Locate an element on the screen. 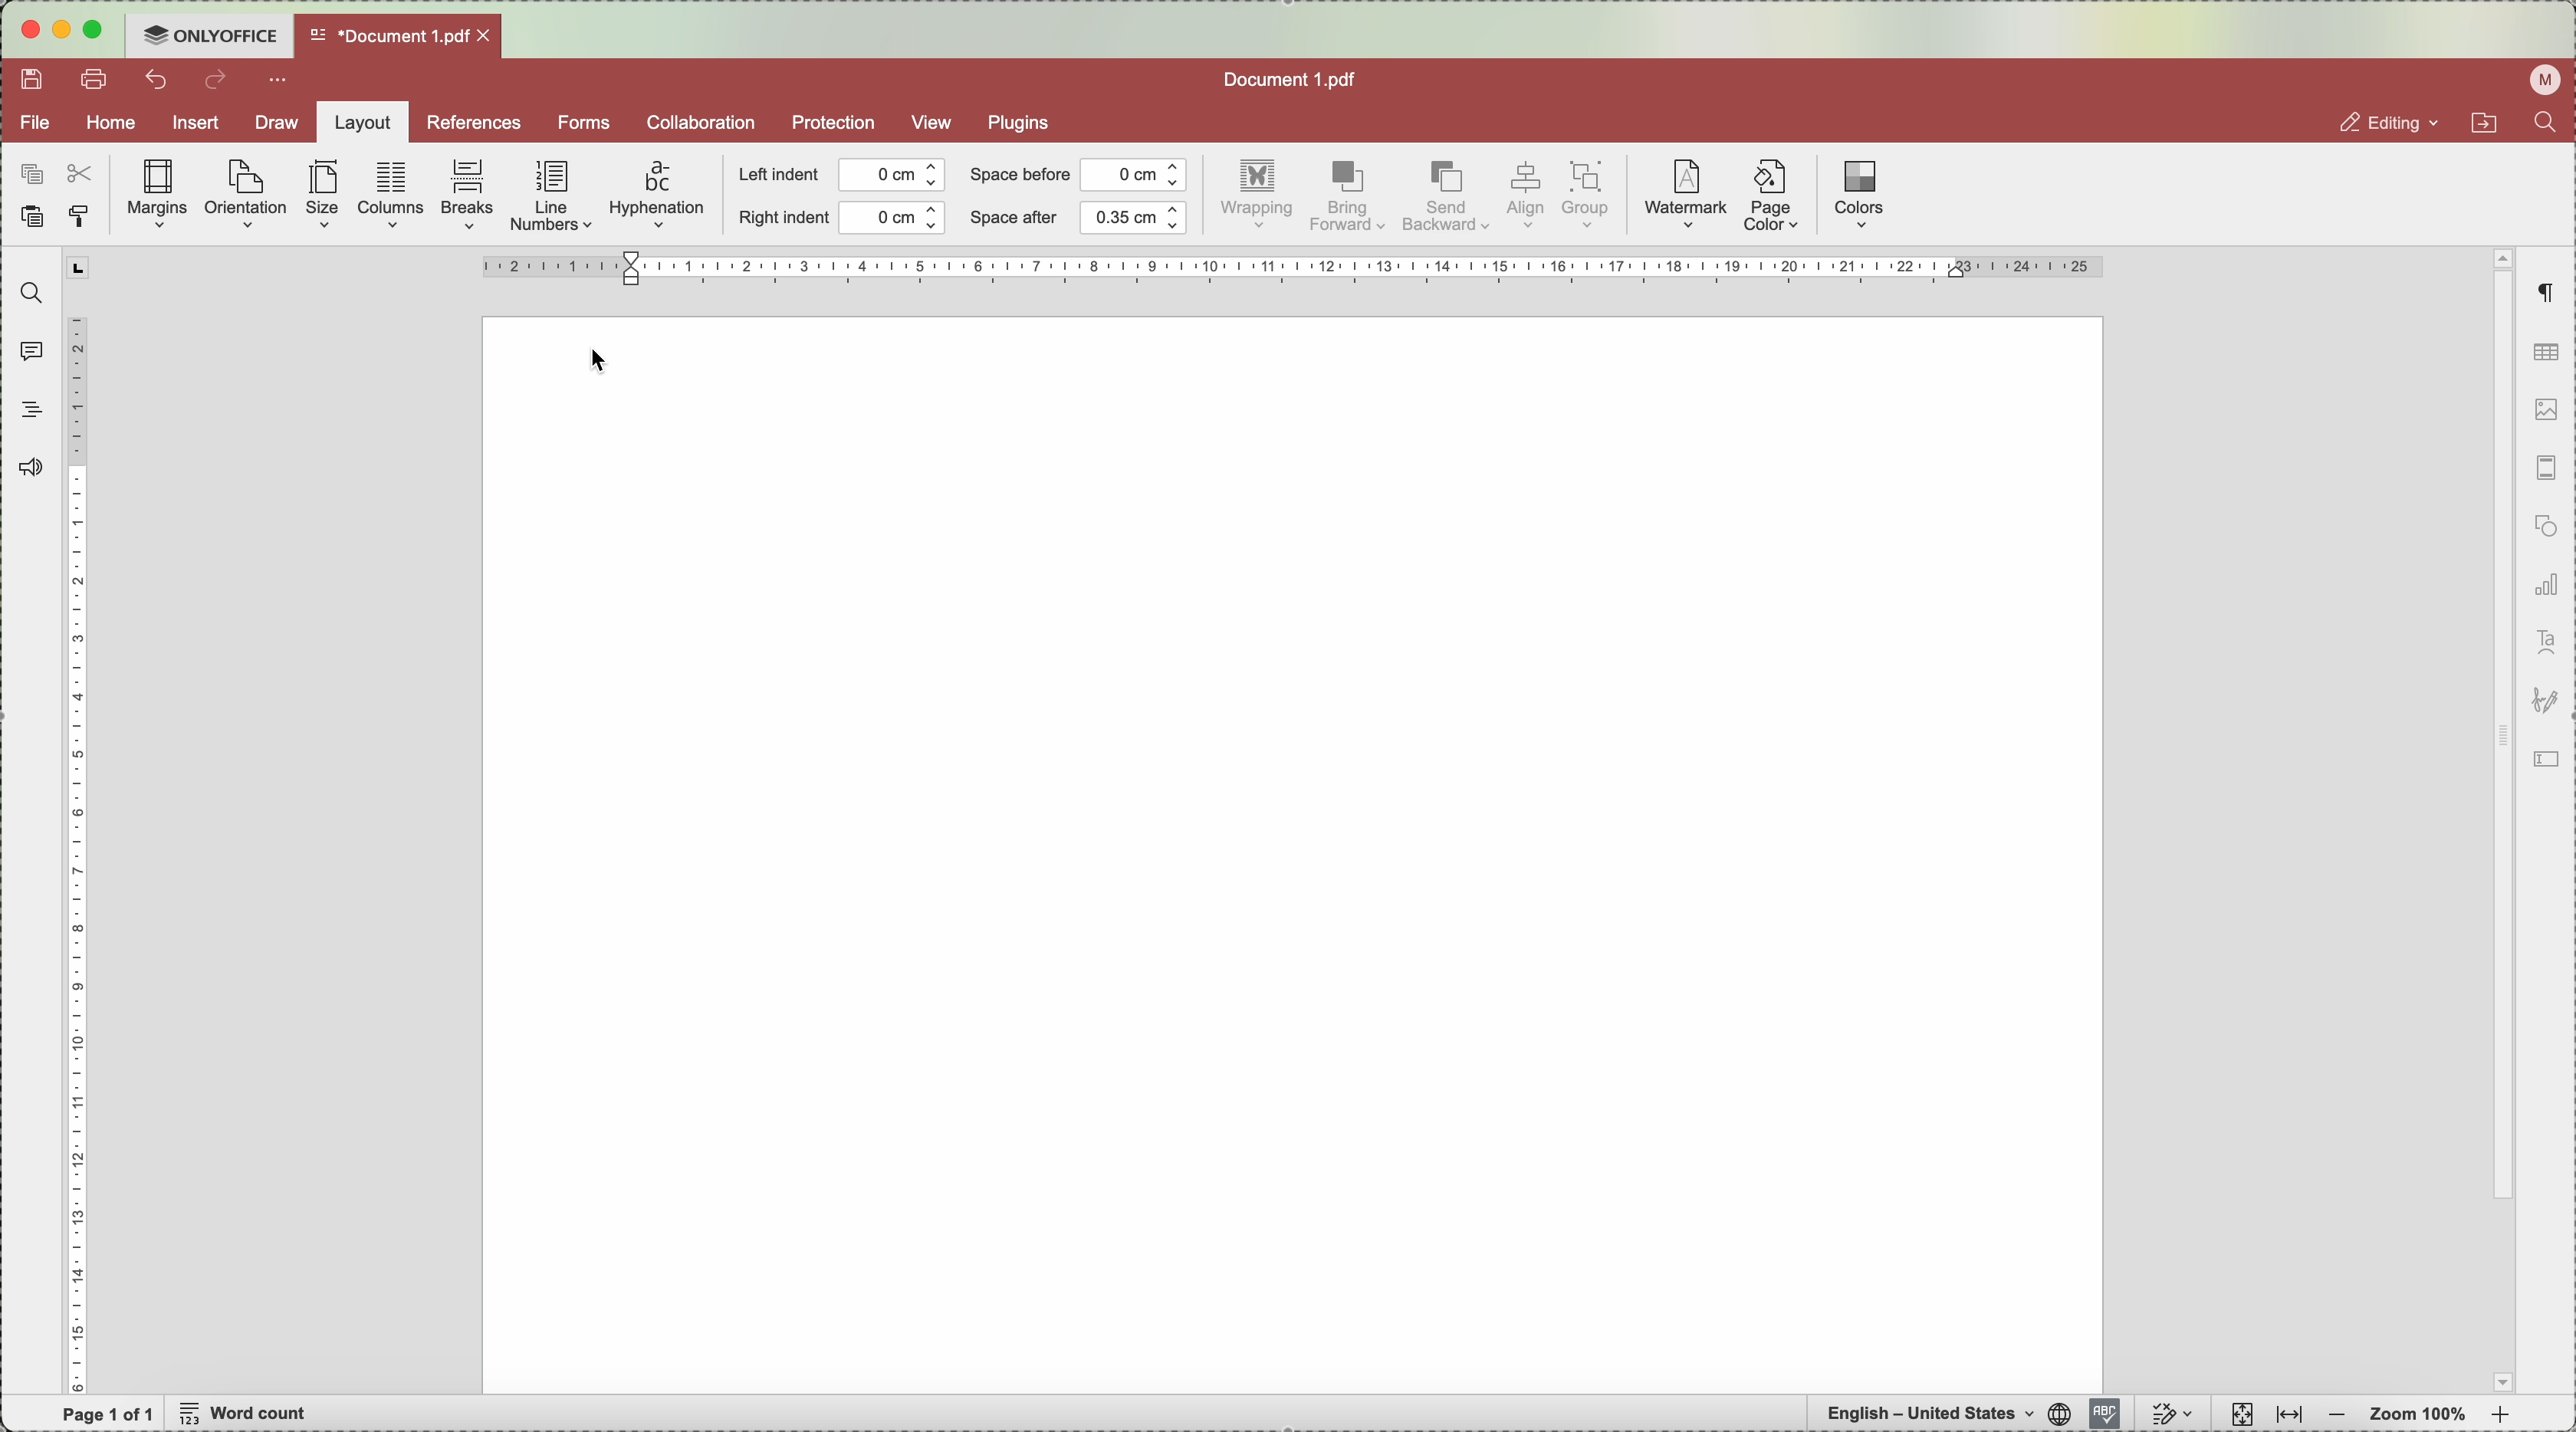  print is located at coordinates (99, 82).